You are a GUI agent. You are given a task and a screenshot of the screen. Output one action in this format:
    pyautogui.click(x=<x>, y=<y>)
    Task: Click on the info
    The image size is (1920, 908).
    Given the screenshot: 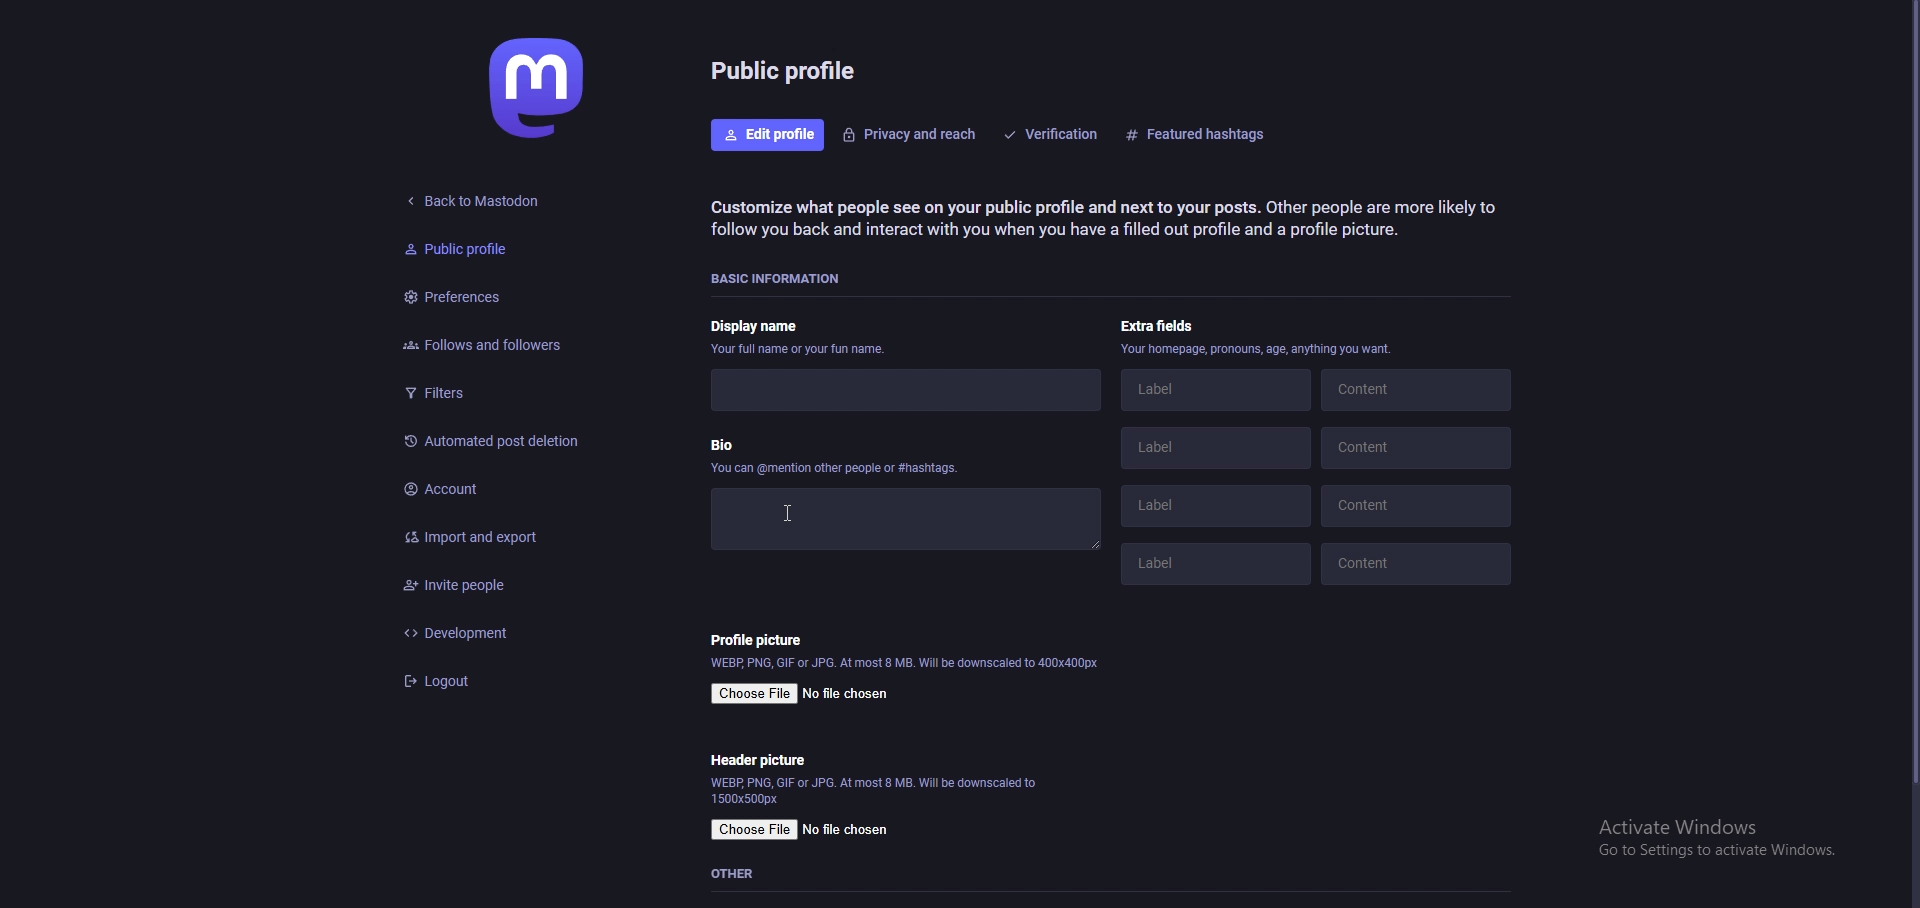 What is the action you would take?
    pyautogui.click(x=877, y=789)
    